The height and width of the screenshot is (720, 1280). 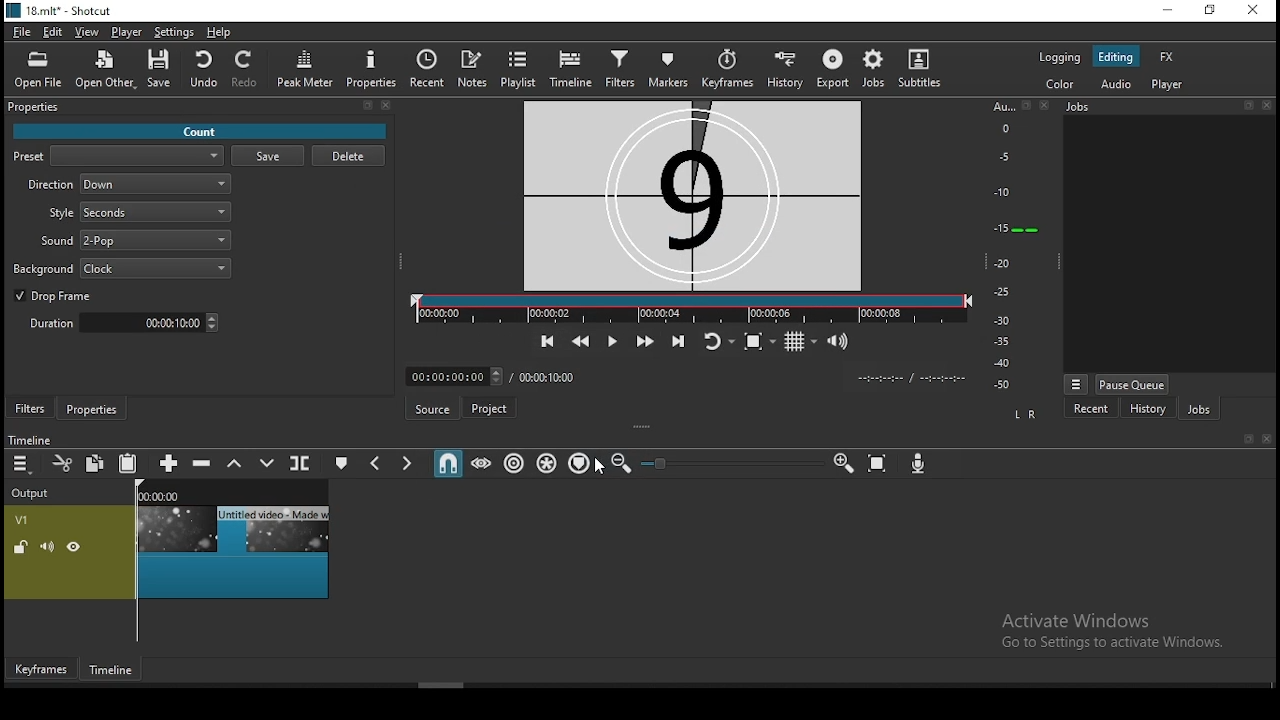 What do you see at coordinates (234, 464) in the screenshot?
I see `lift` at bounding box center [234, 464].